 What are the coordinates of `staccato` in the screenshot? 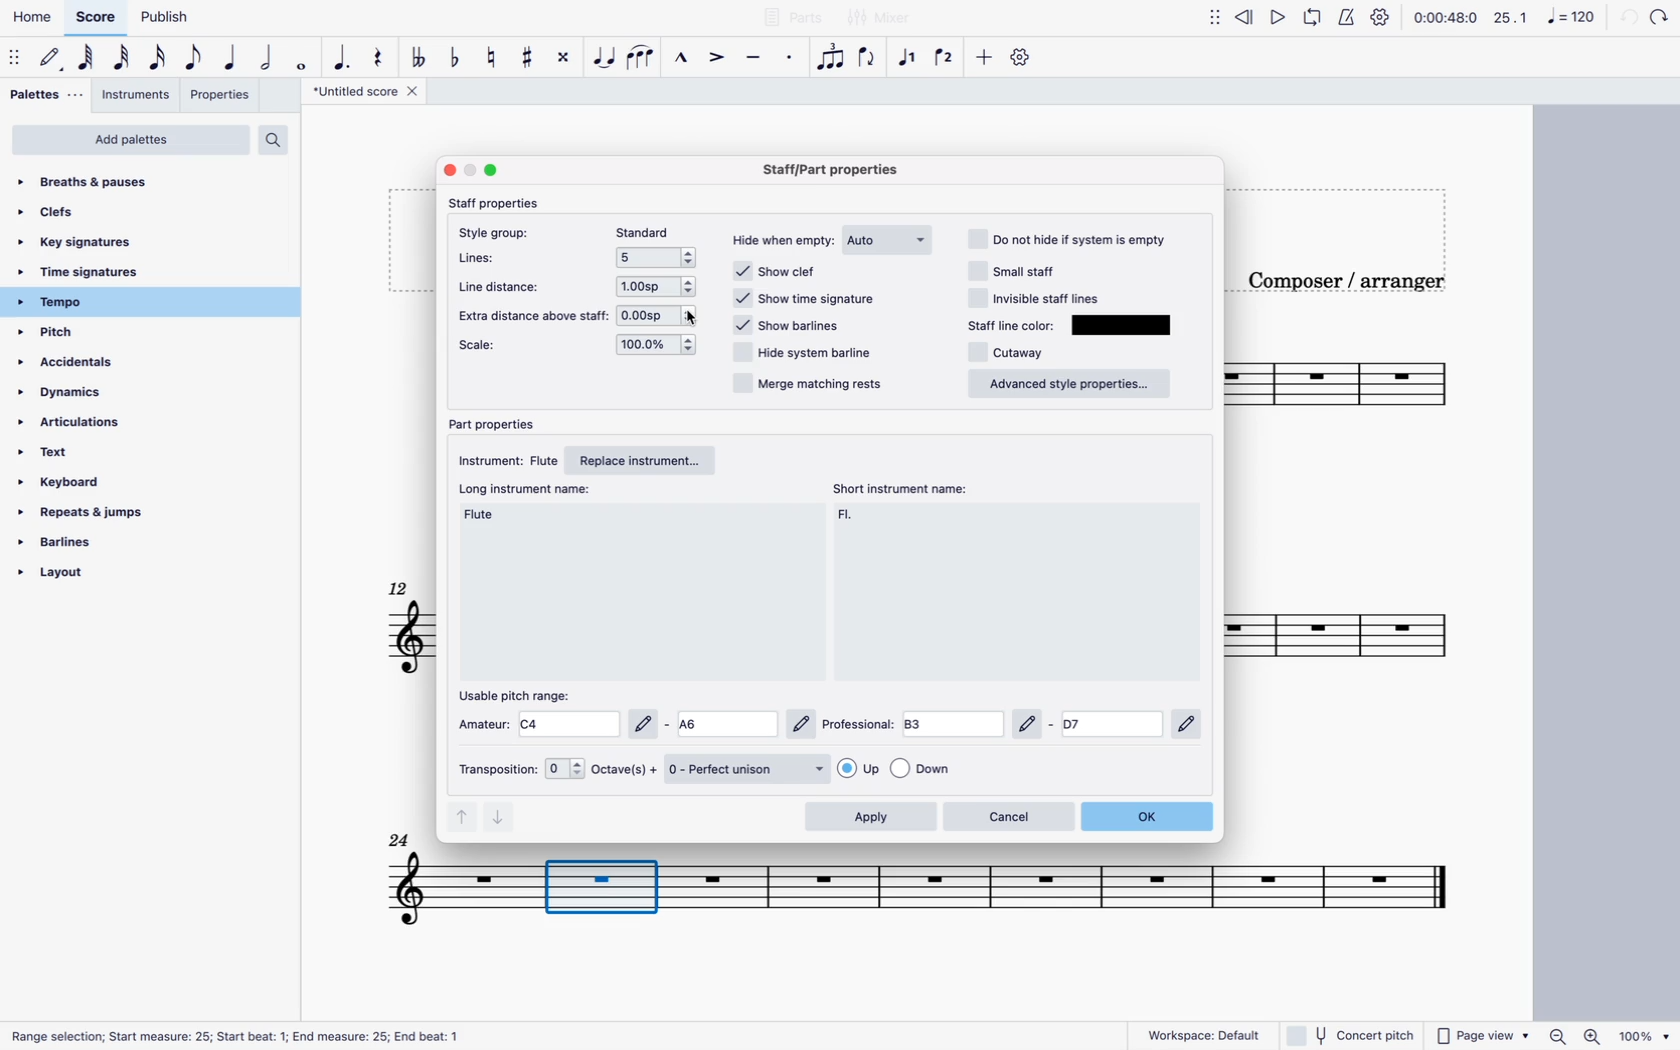 It's located at (794, 61).